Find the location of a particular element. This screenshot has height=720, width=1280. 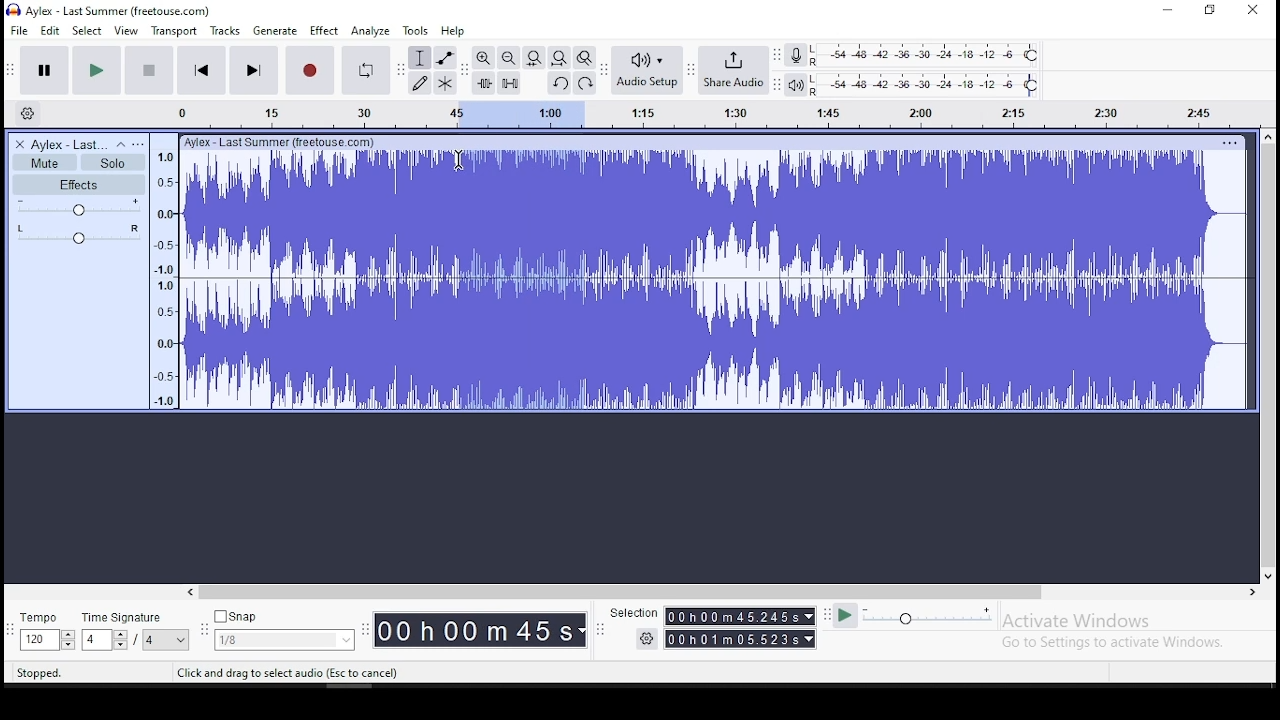

recording meter is located at coordinates (802, 53).